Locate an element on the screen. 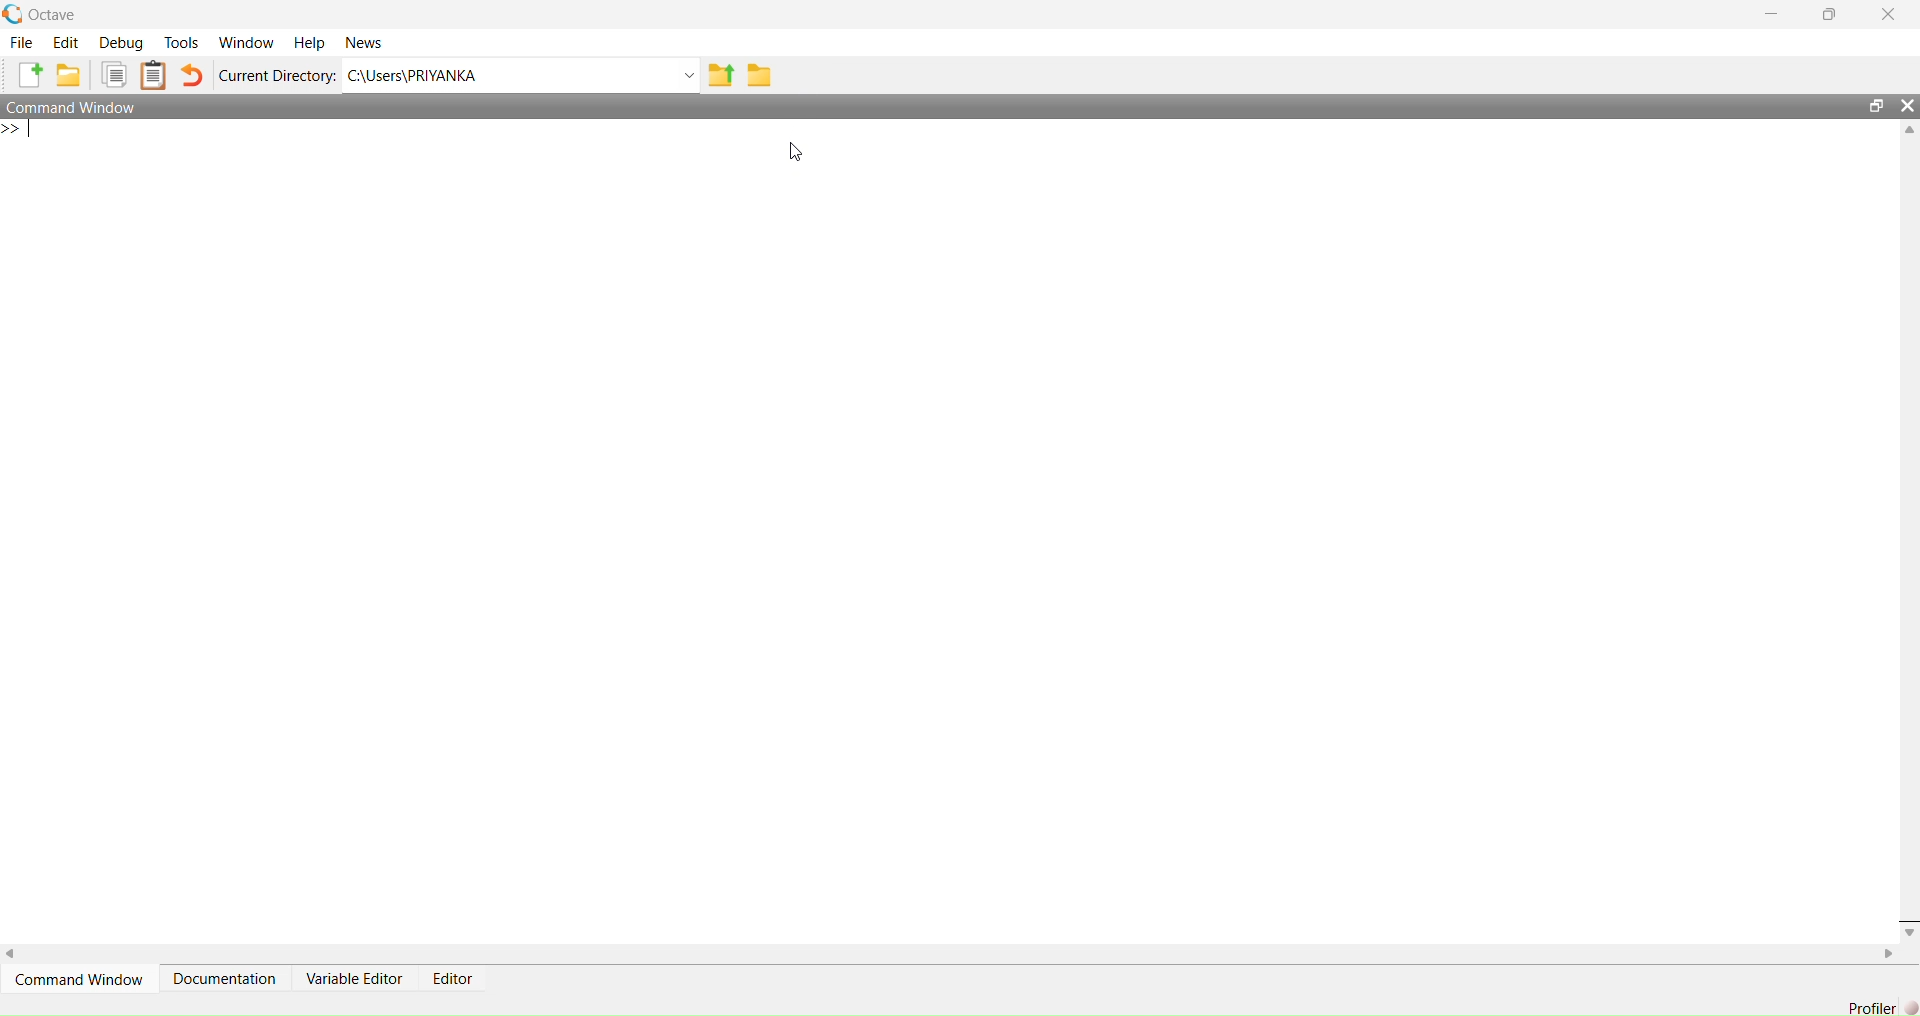  Close is located at coordinates (1908, 924).